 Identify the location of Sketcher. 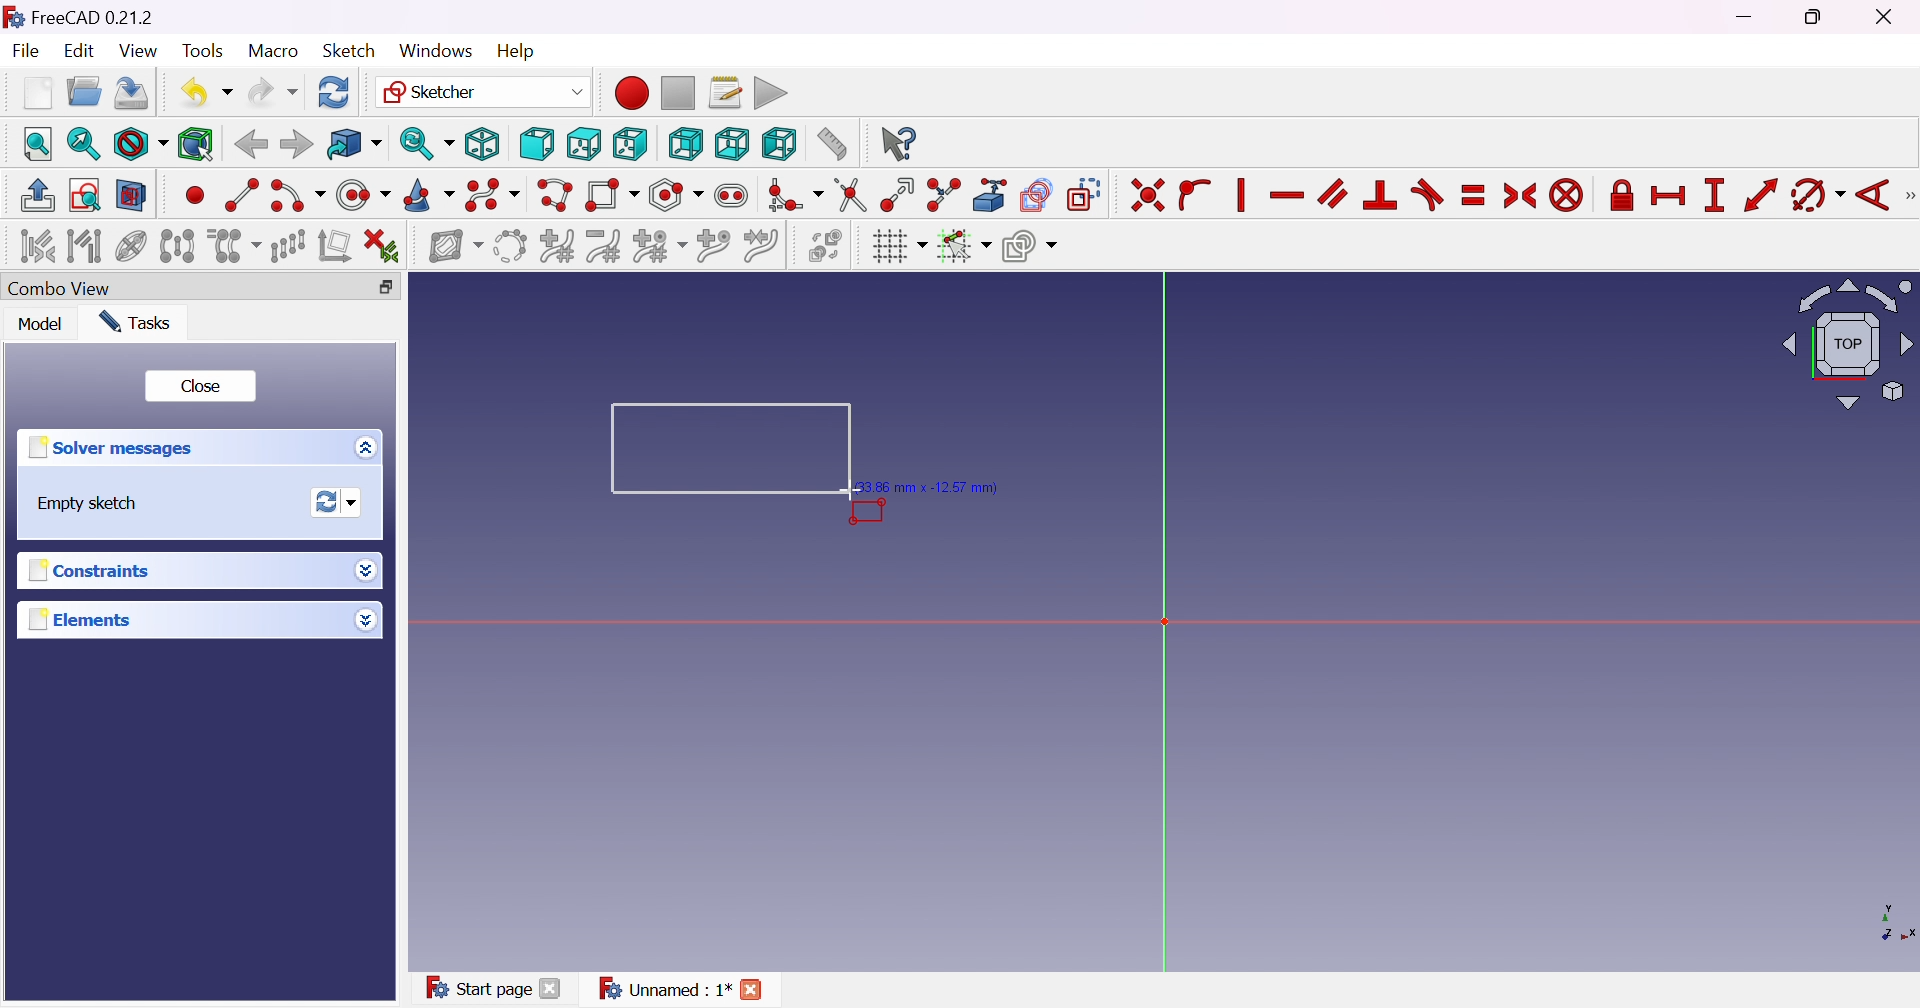
(483, 91).